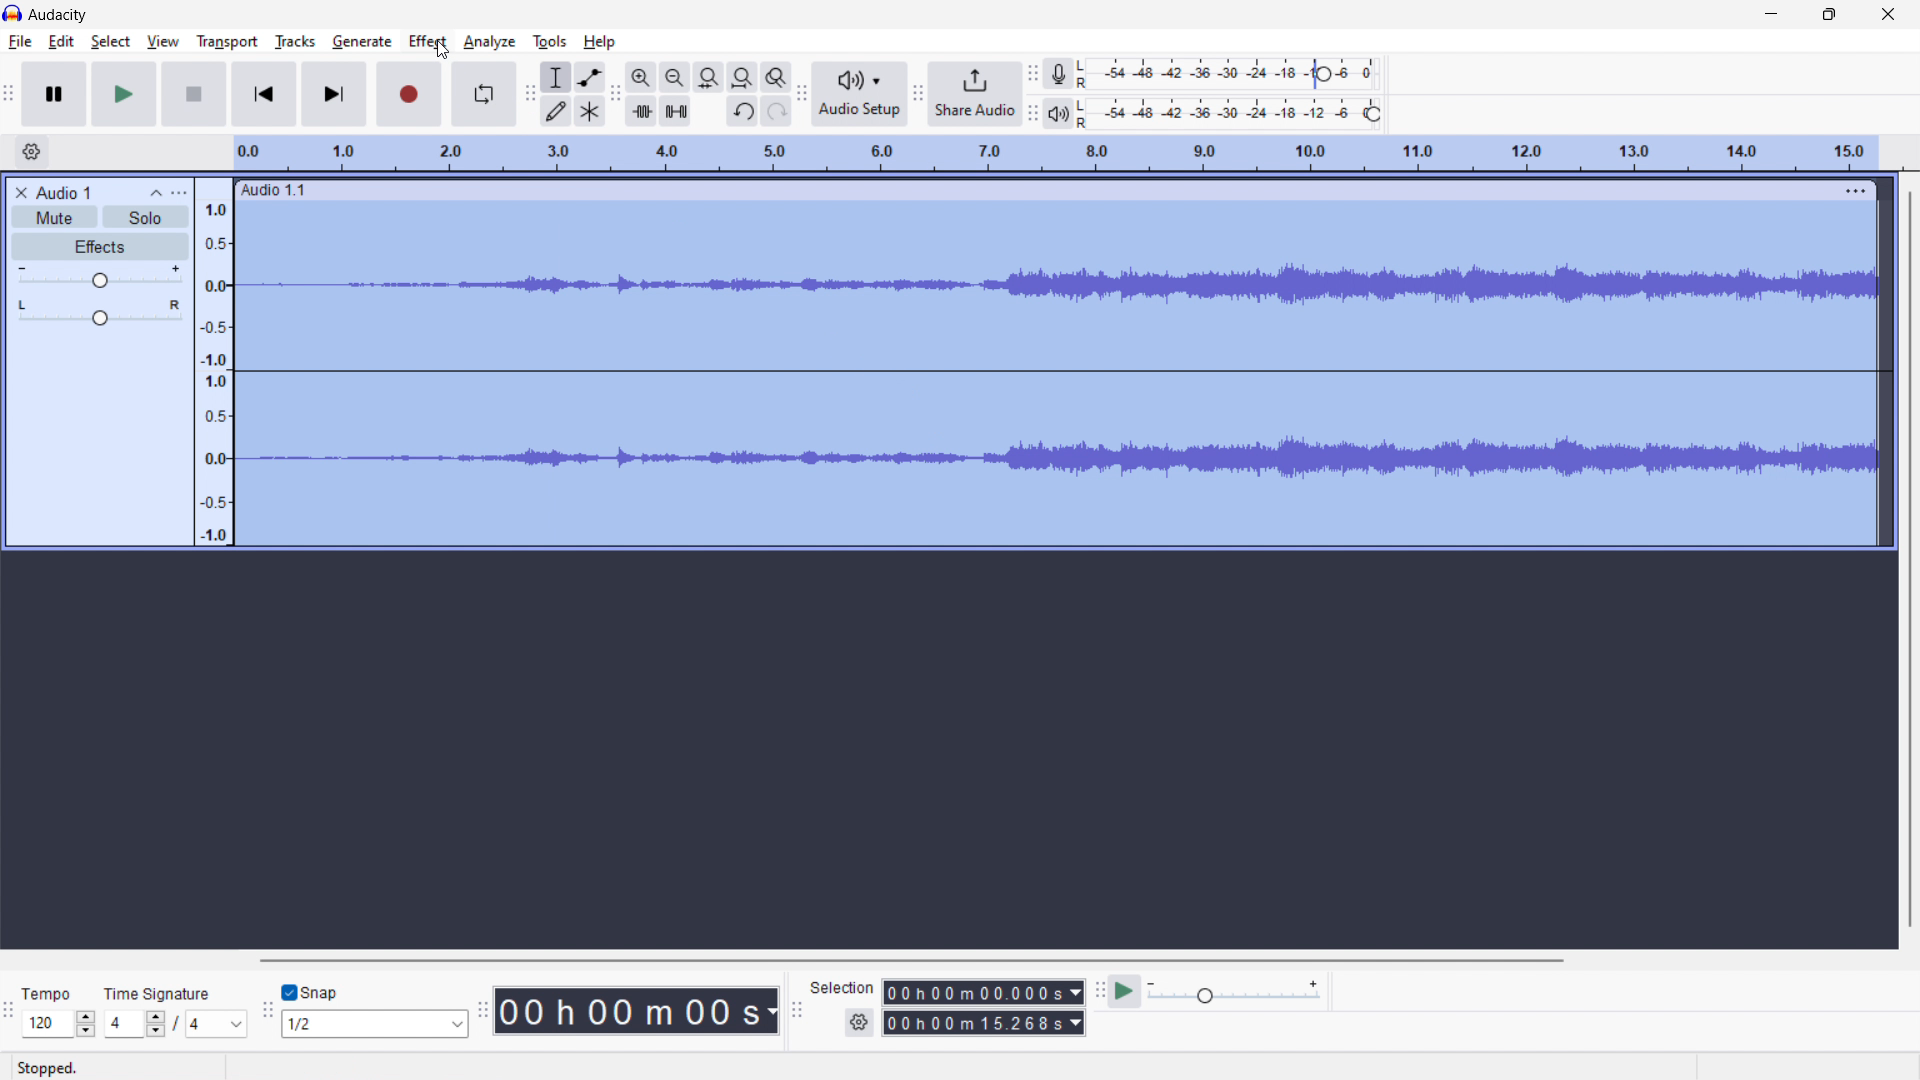 This screenshot has width=1920, height=1080. What do you see at coordinates (111, 42) in the screenshot?
I see `select` at bounding box center [111, 42].